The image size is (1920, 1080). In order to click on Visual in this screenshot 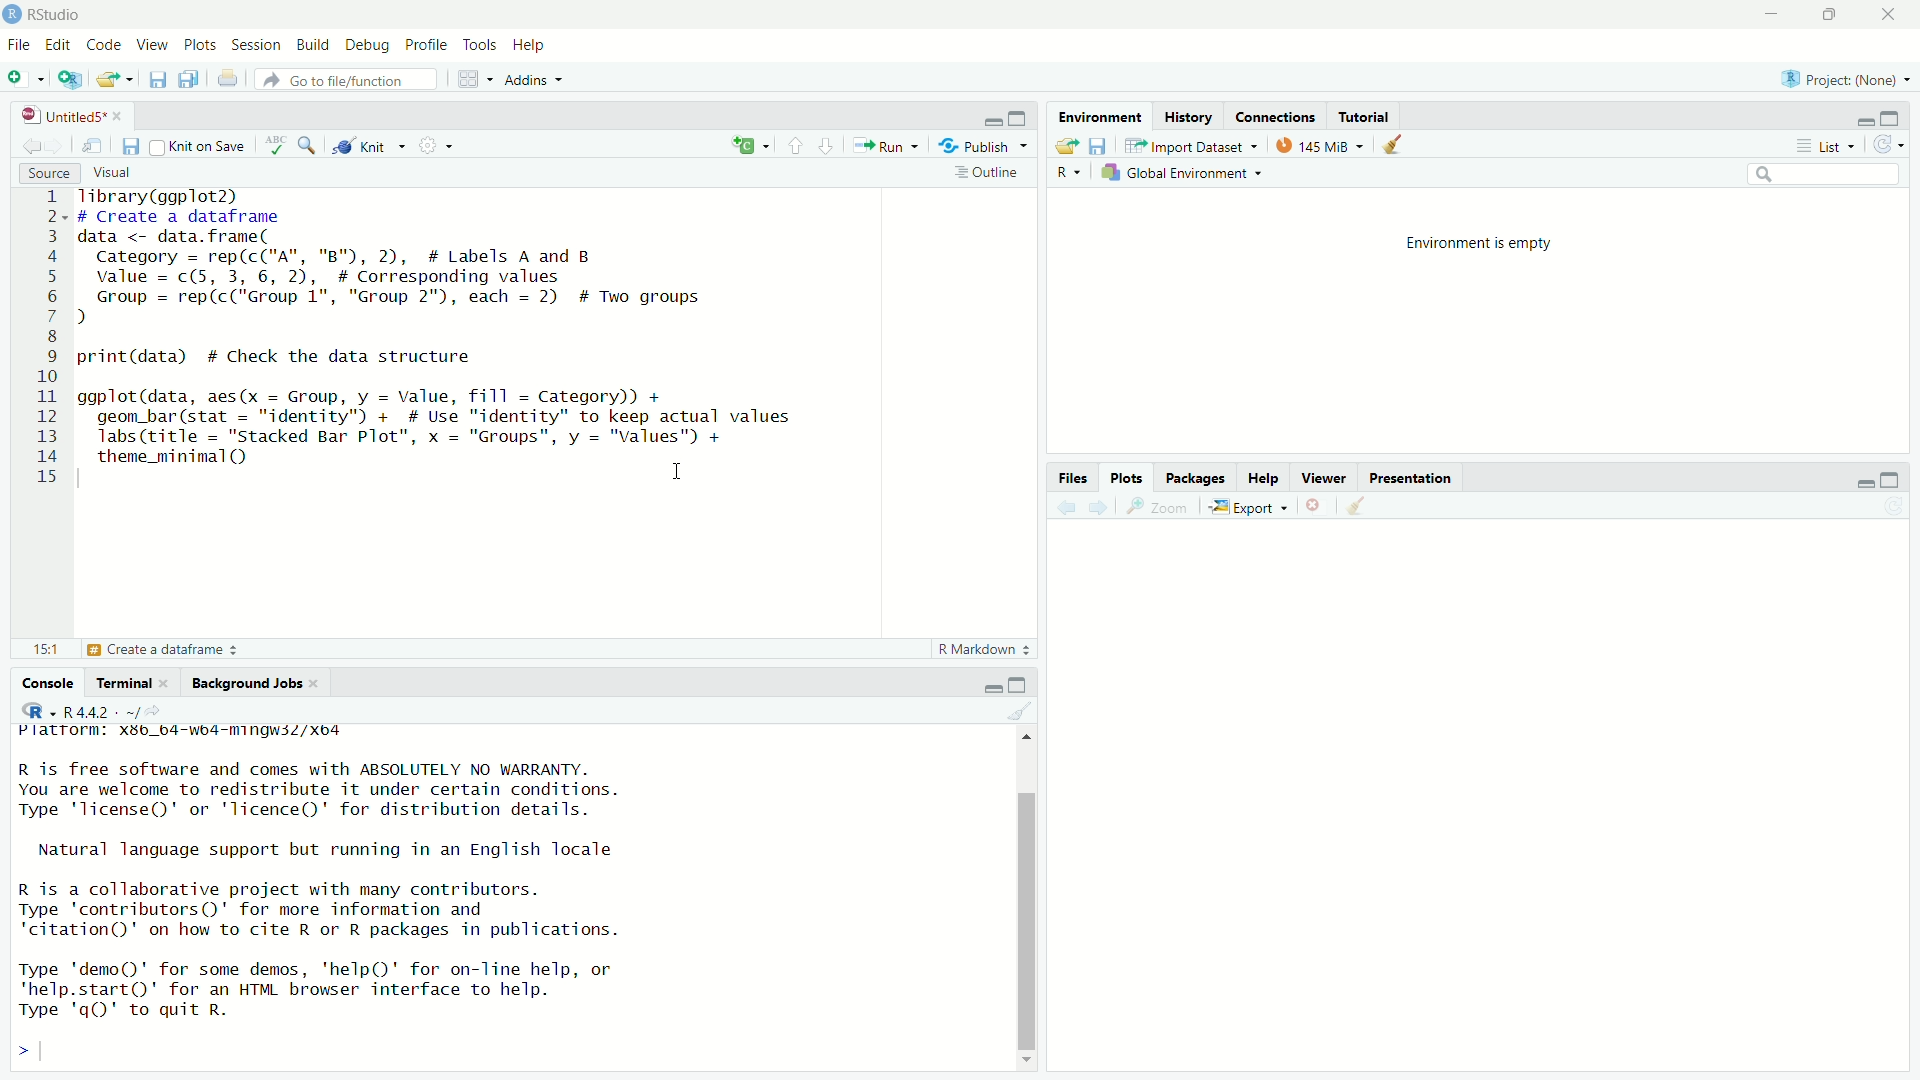, I will do `click(130, 173)`.